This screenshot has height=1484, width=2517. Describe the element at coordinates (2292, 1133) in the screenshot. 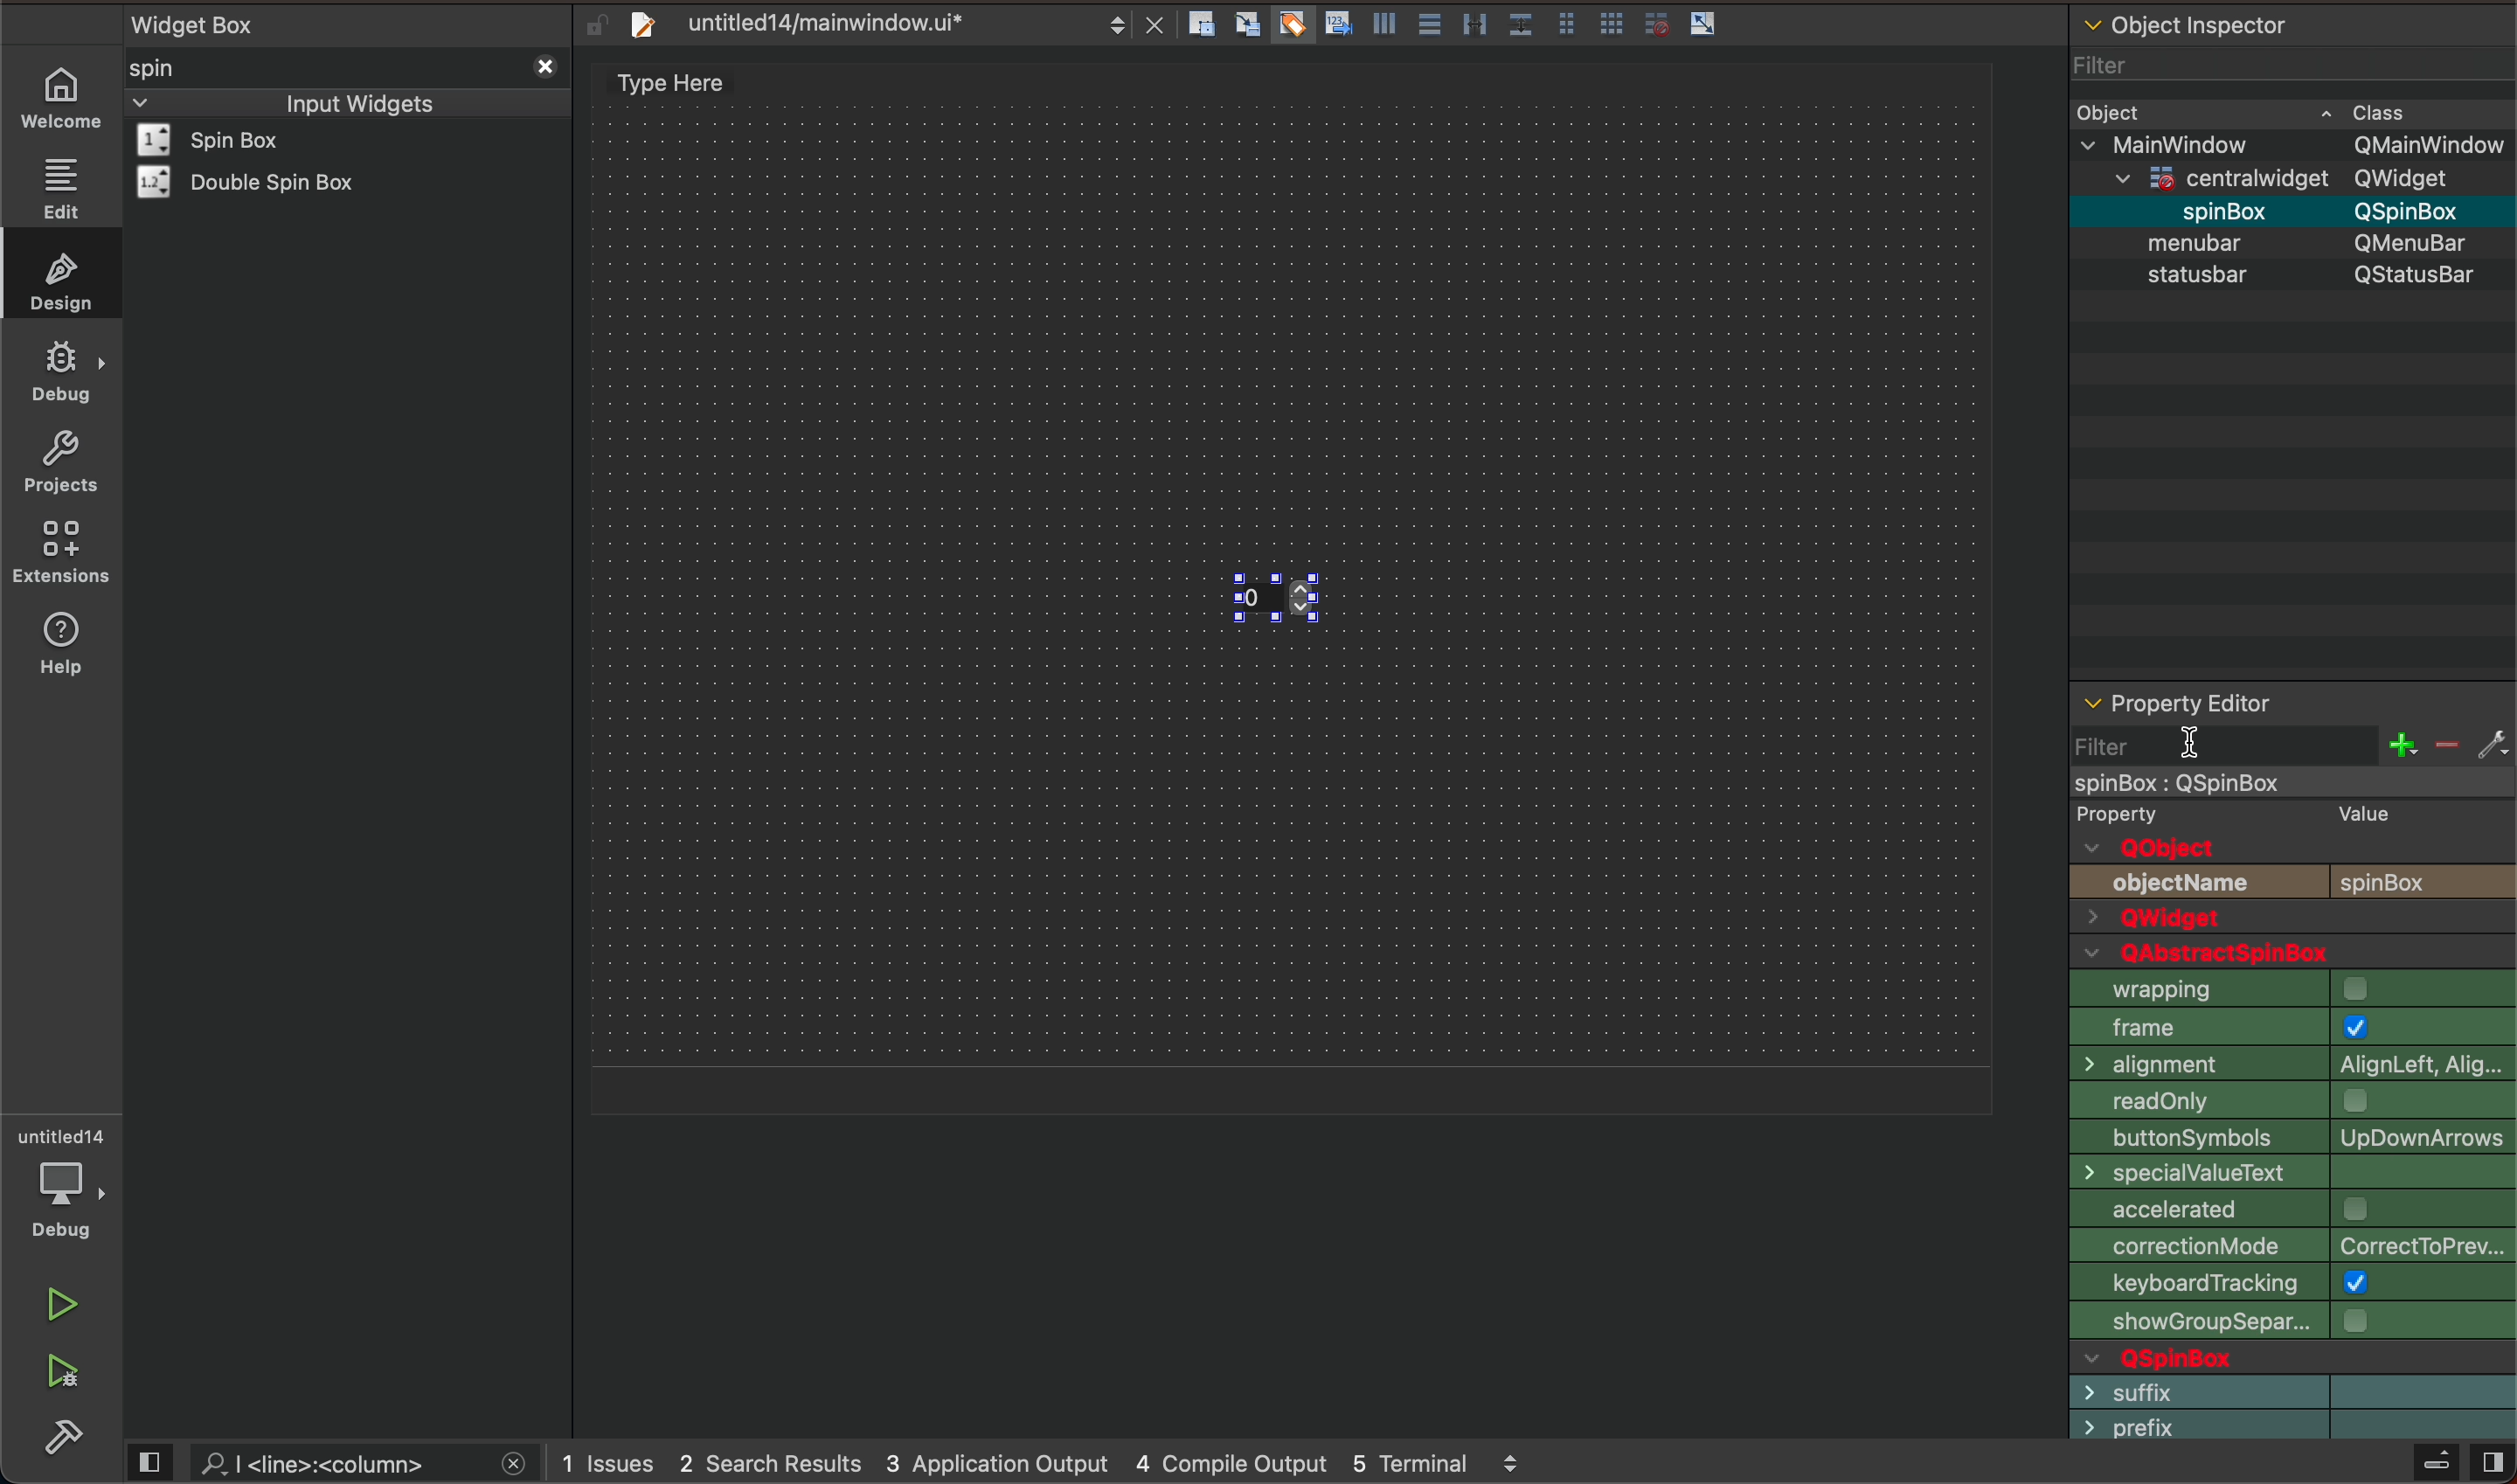

I see `tab shape` at that location.